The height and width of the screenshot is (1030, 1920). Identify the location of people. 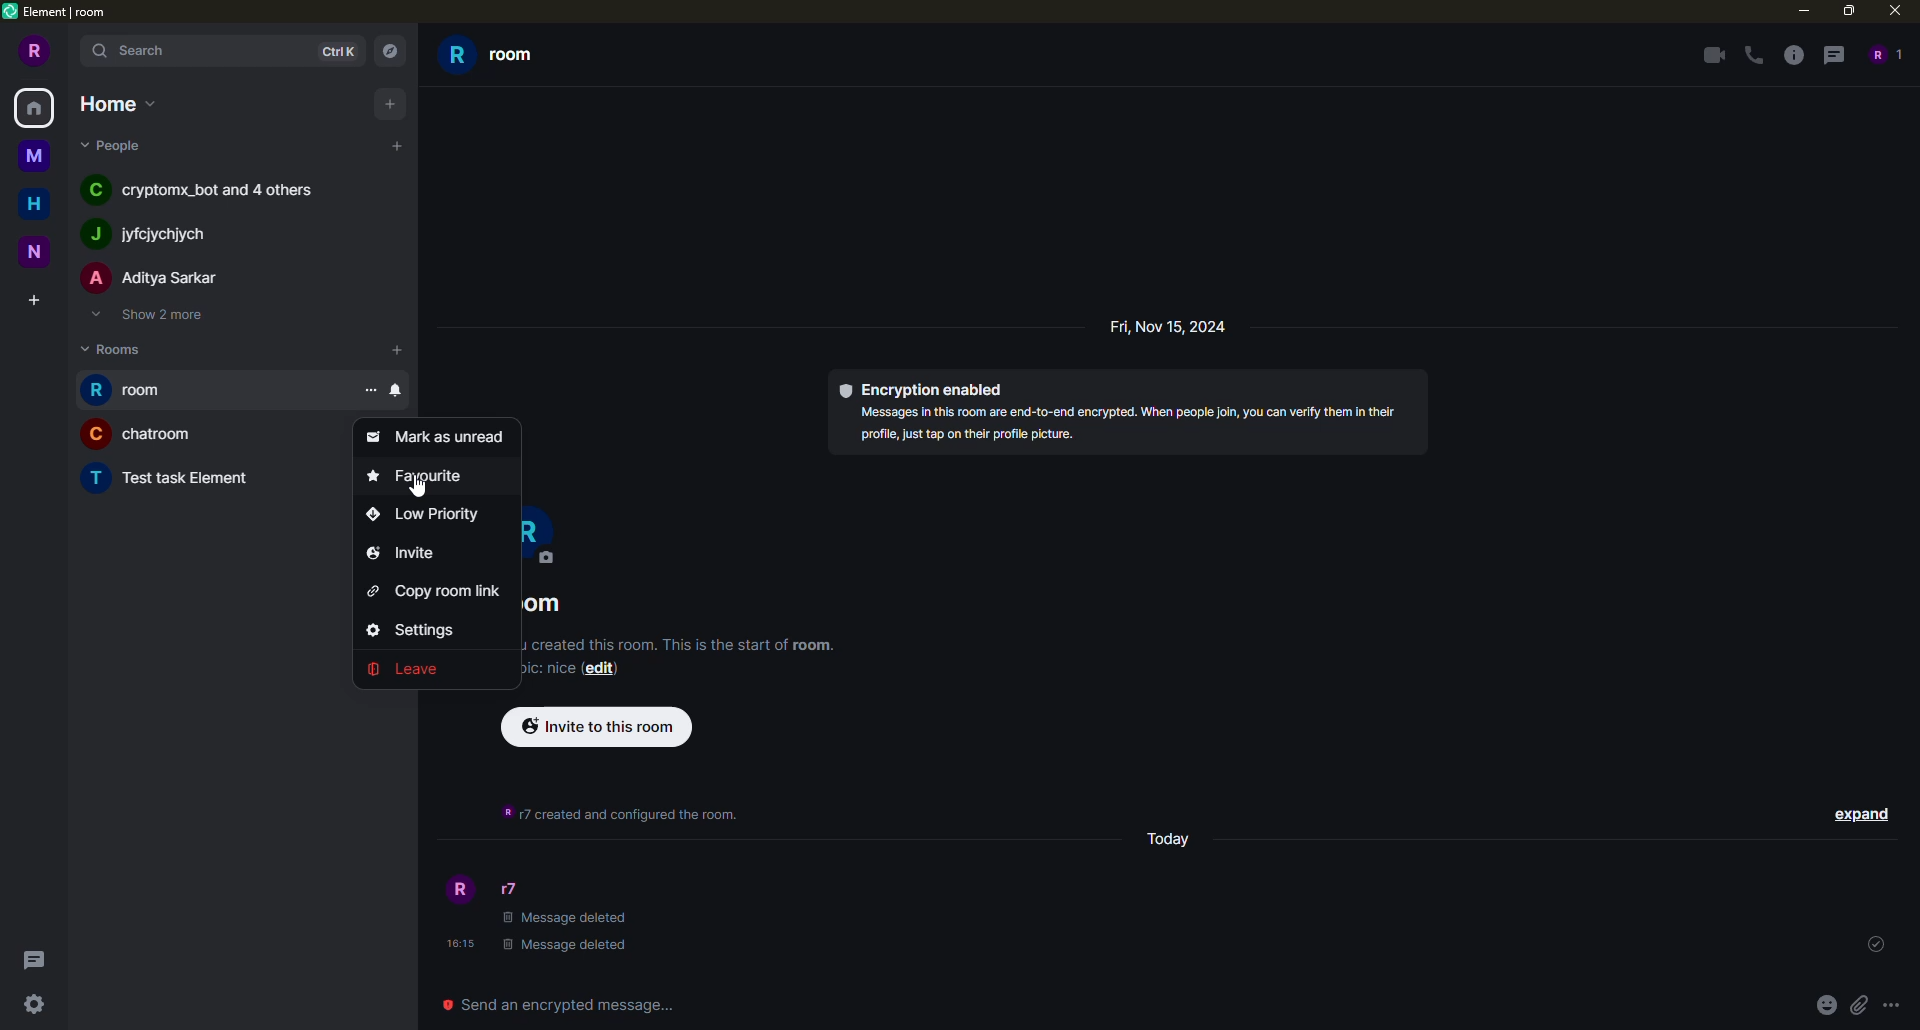
(115, 147).